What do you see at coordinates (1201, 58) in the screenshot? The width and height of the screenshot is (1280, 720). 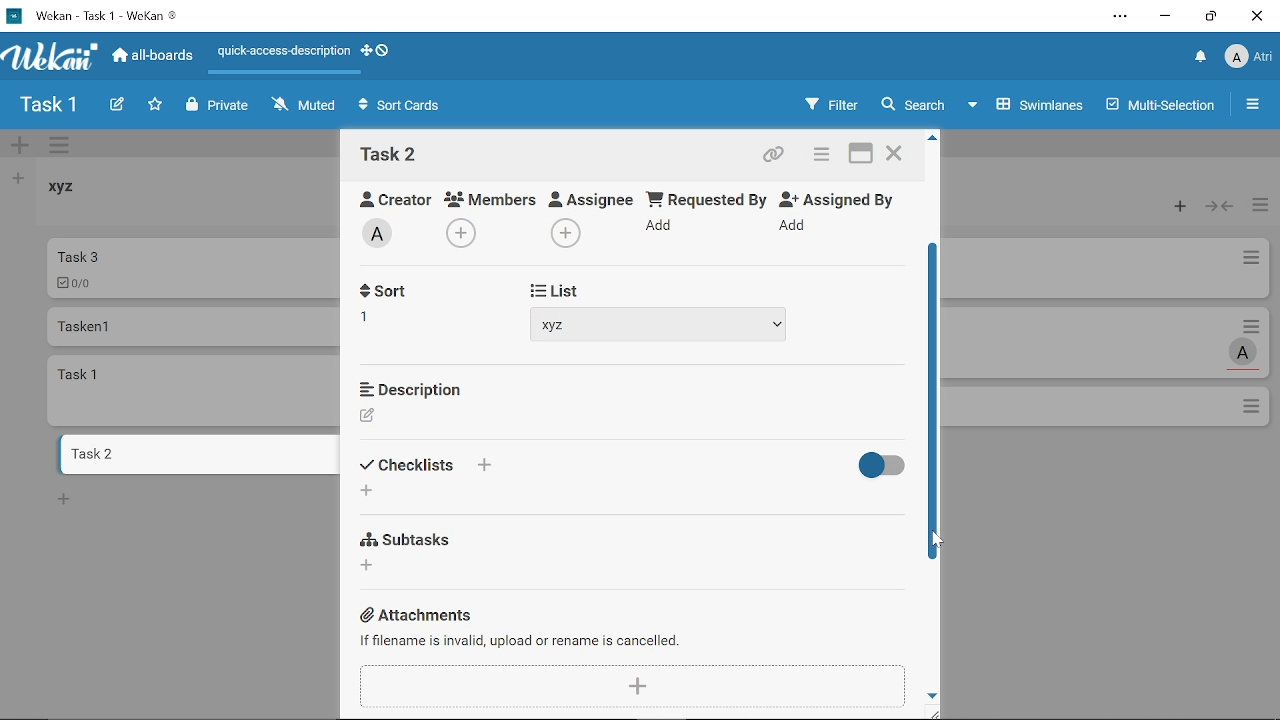 I see `Notifications` at bounding box center [1201, 58].